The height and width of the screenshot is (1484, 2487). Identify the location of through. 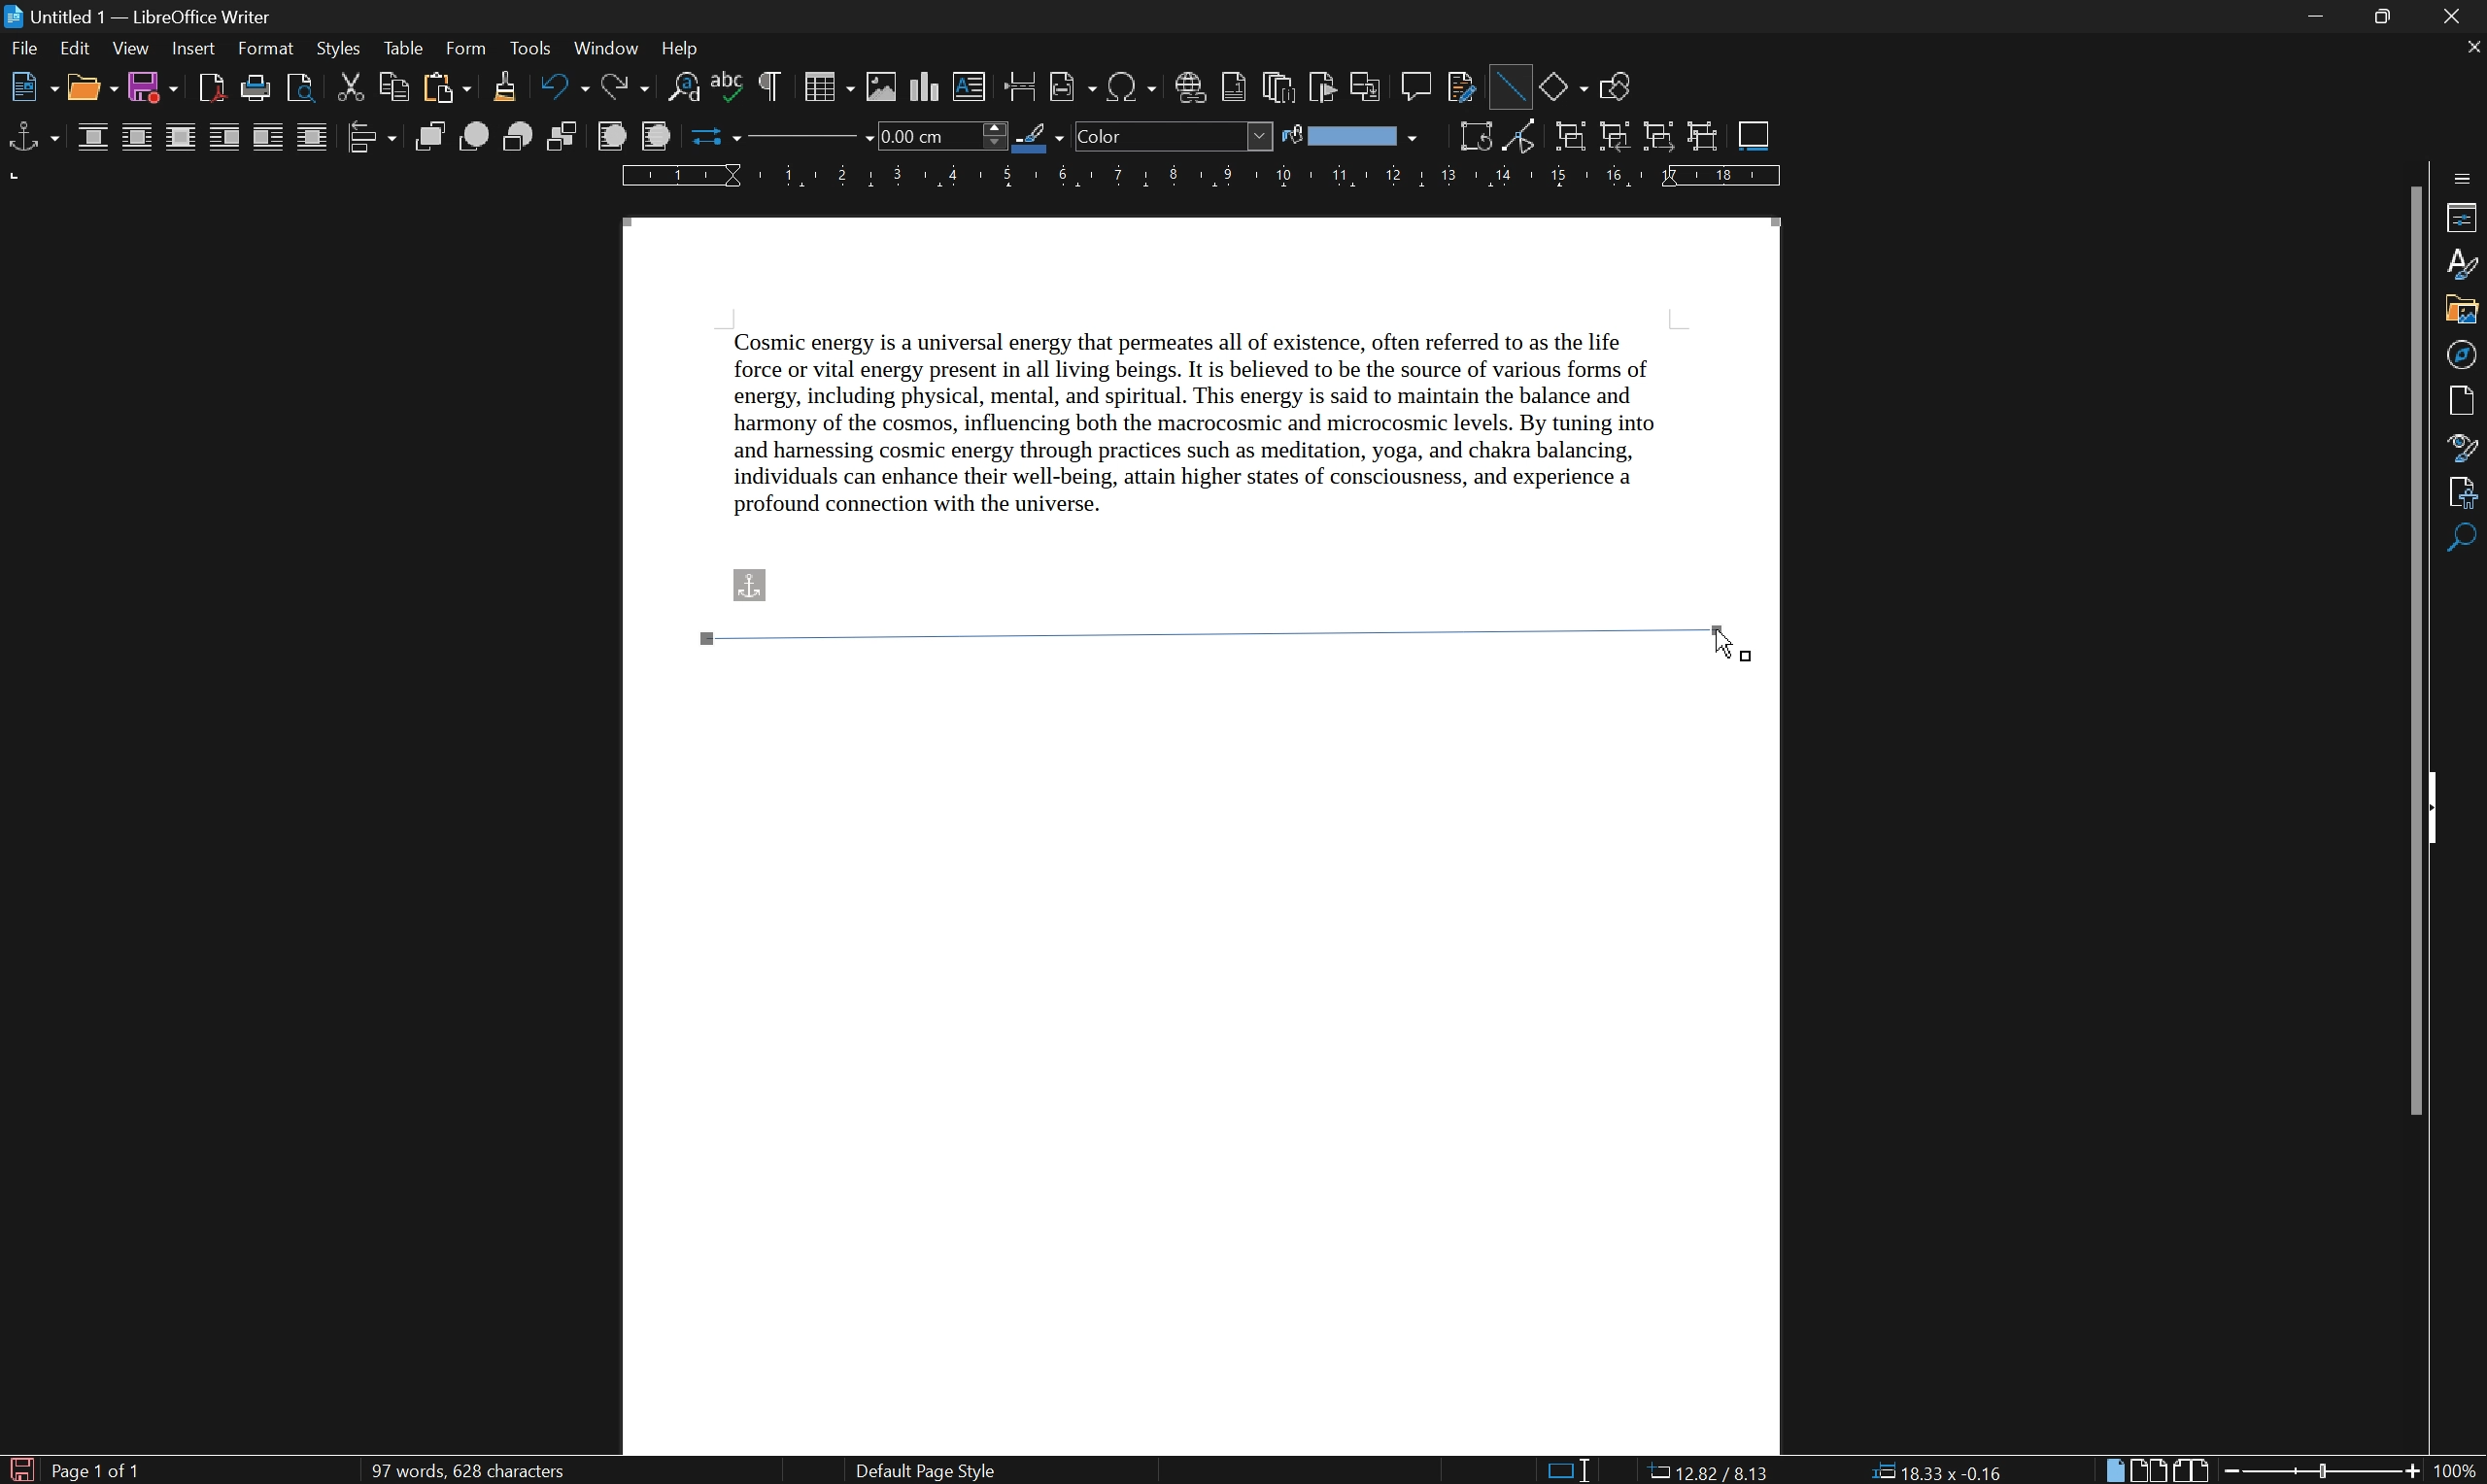
(313, 137).